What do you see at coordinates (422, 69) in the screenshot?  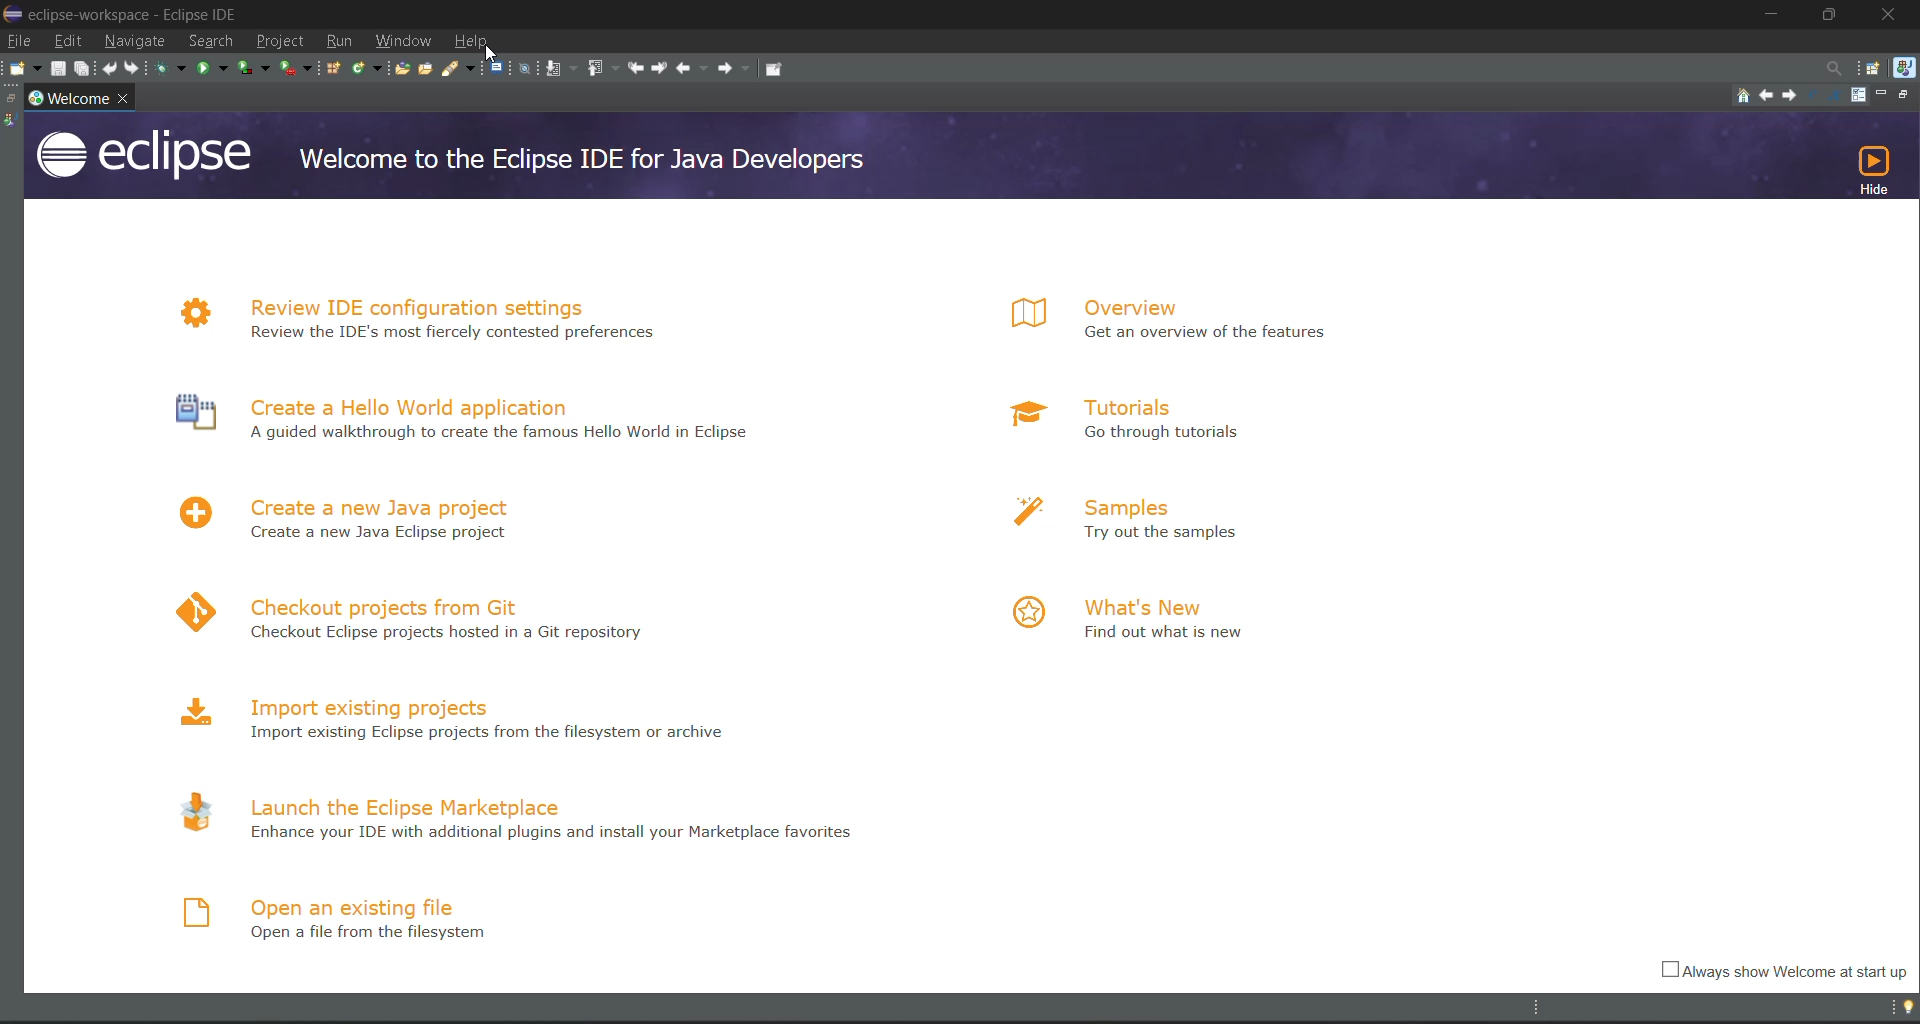 I see `open task` at bounding box center [422, 69].